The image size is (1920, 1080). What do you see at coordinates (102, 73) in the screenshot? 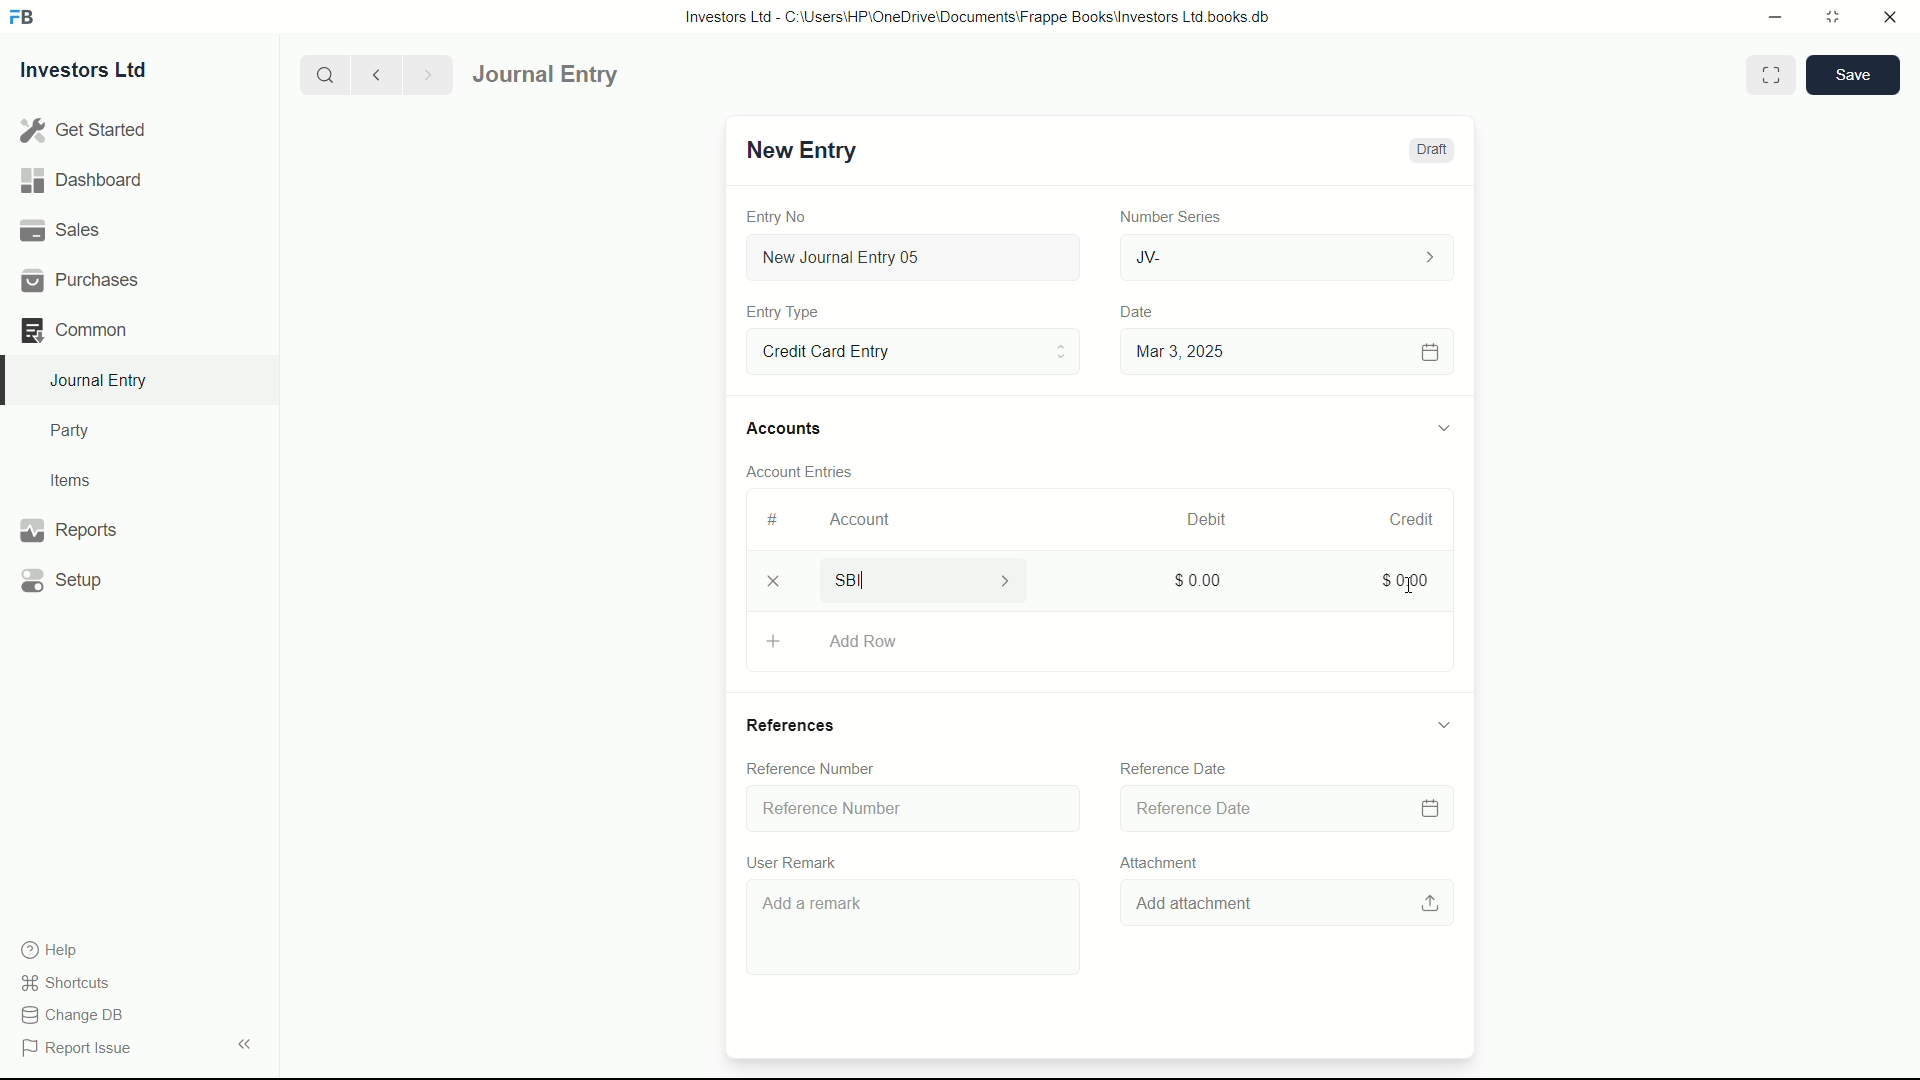
I see `Investors Ltd` at bounding box center [102, 73].